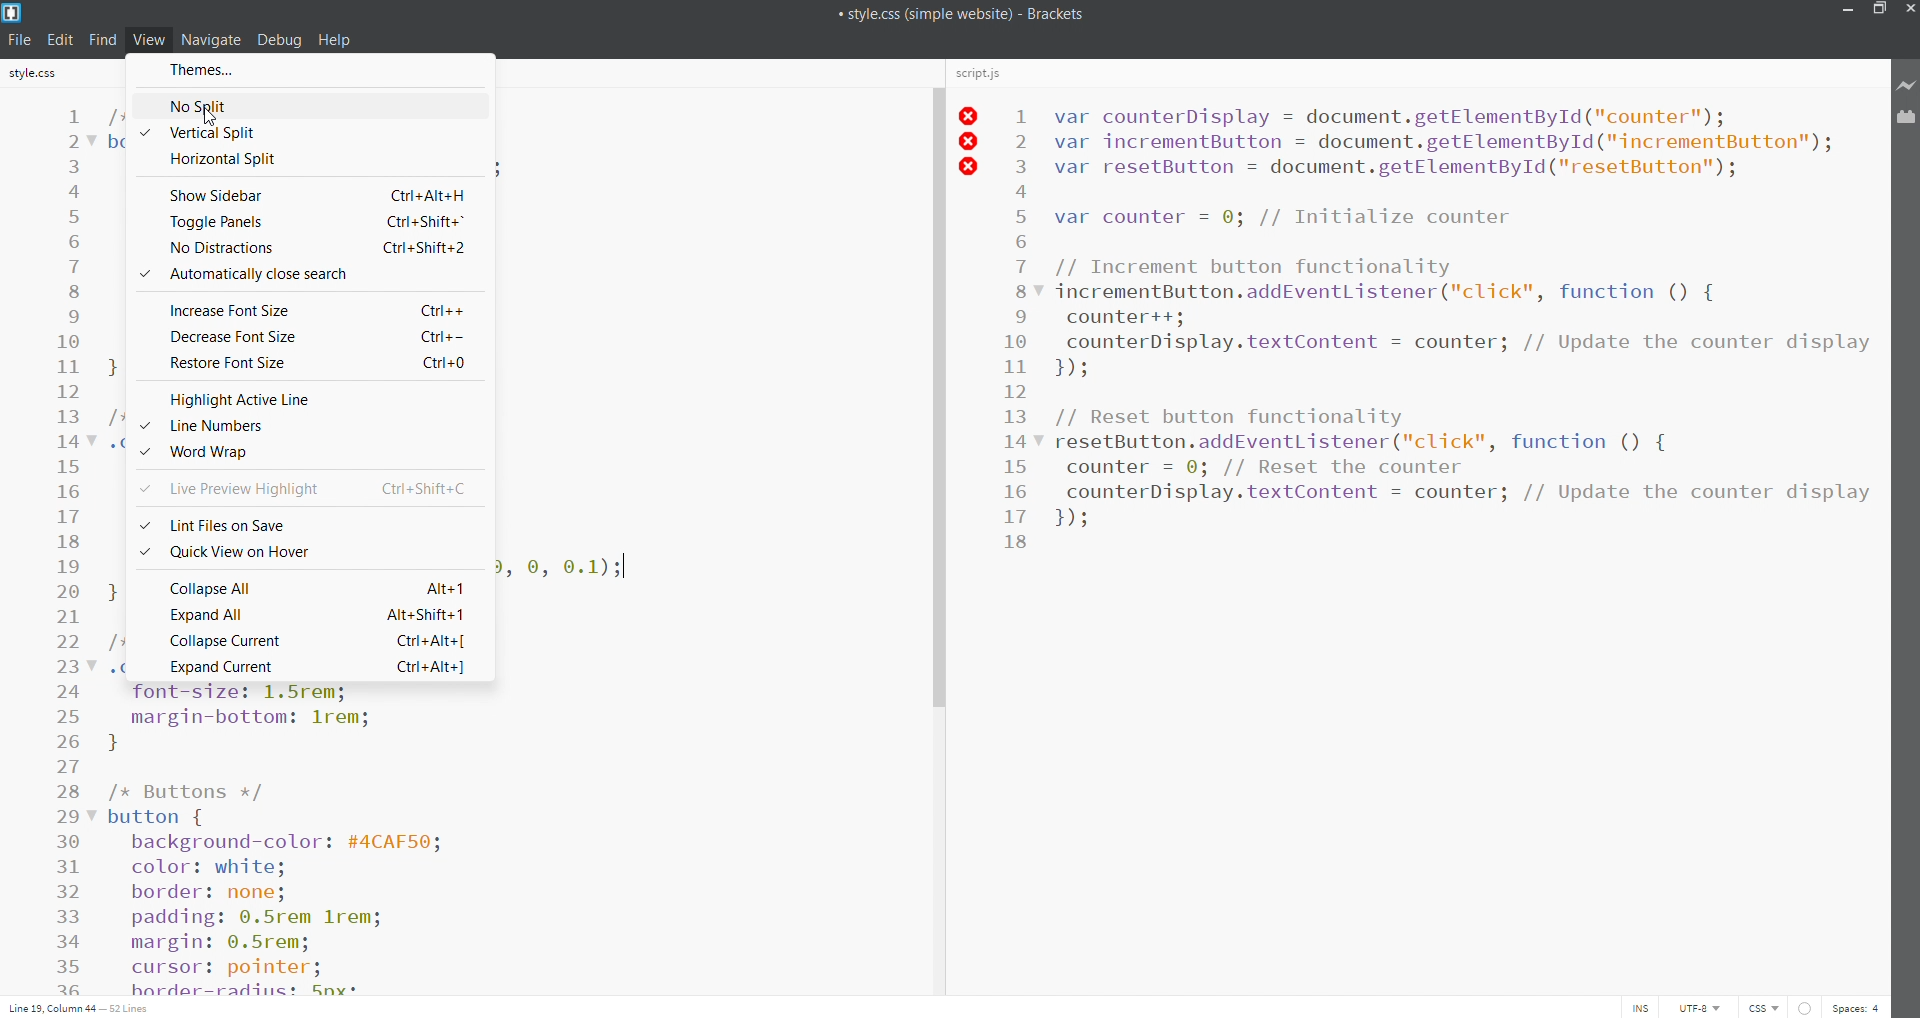 Image resolution: width=1920 pixels, height=1018 pixels. I want to click on collapse current, so click(303, 642).